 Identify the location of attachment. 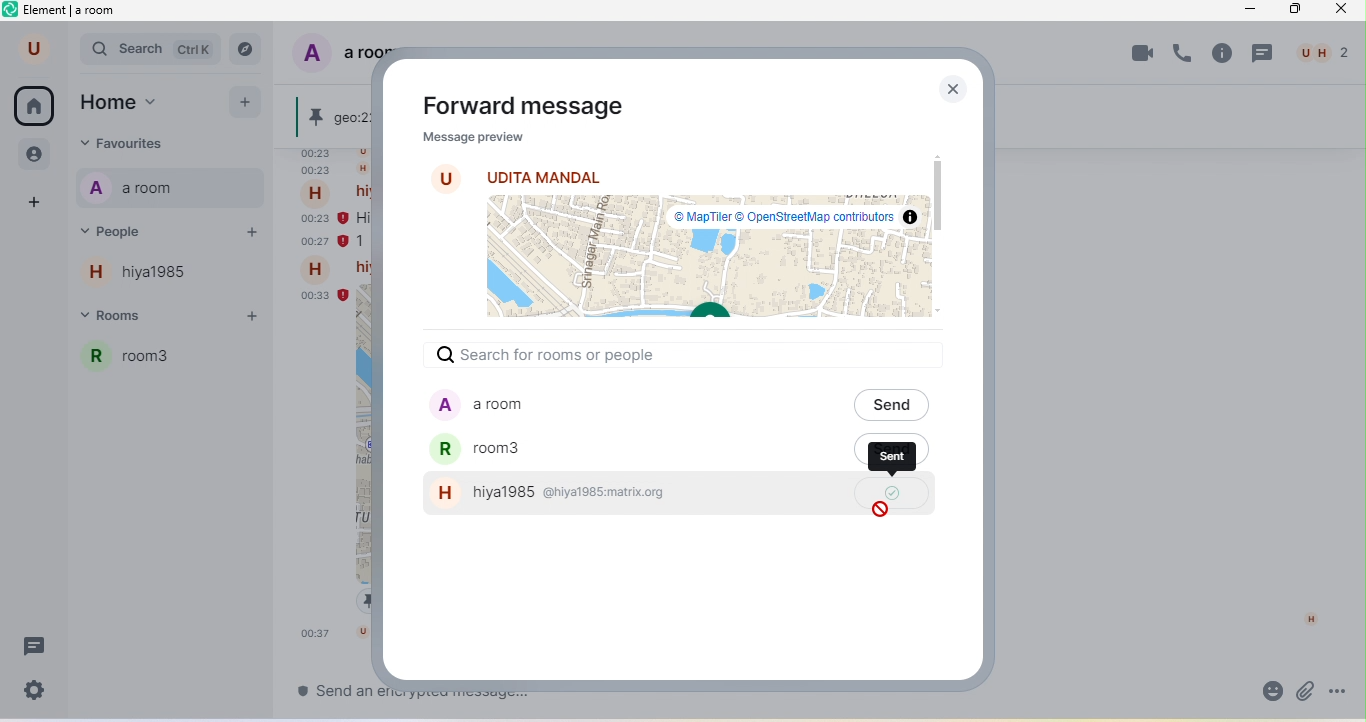
(1305, 690).